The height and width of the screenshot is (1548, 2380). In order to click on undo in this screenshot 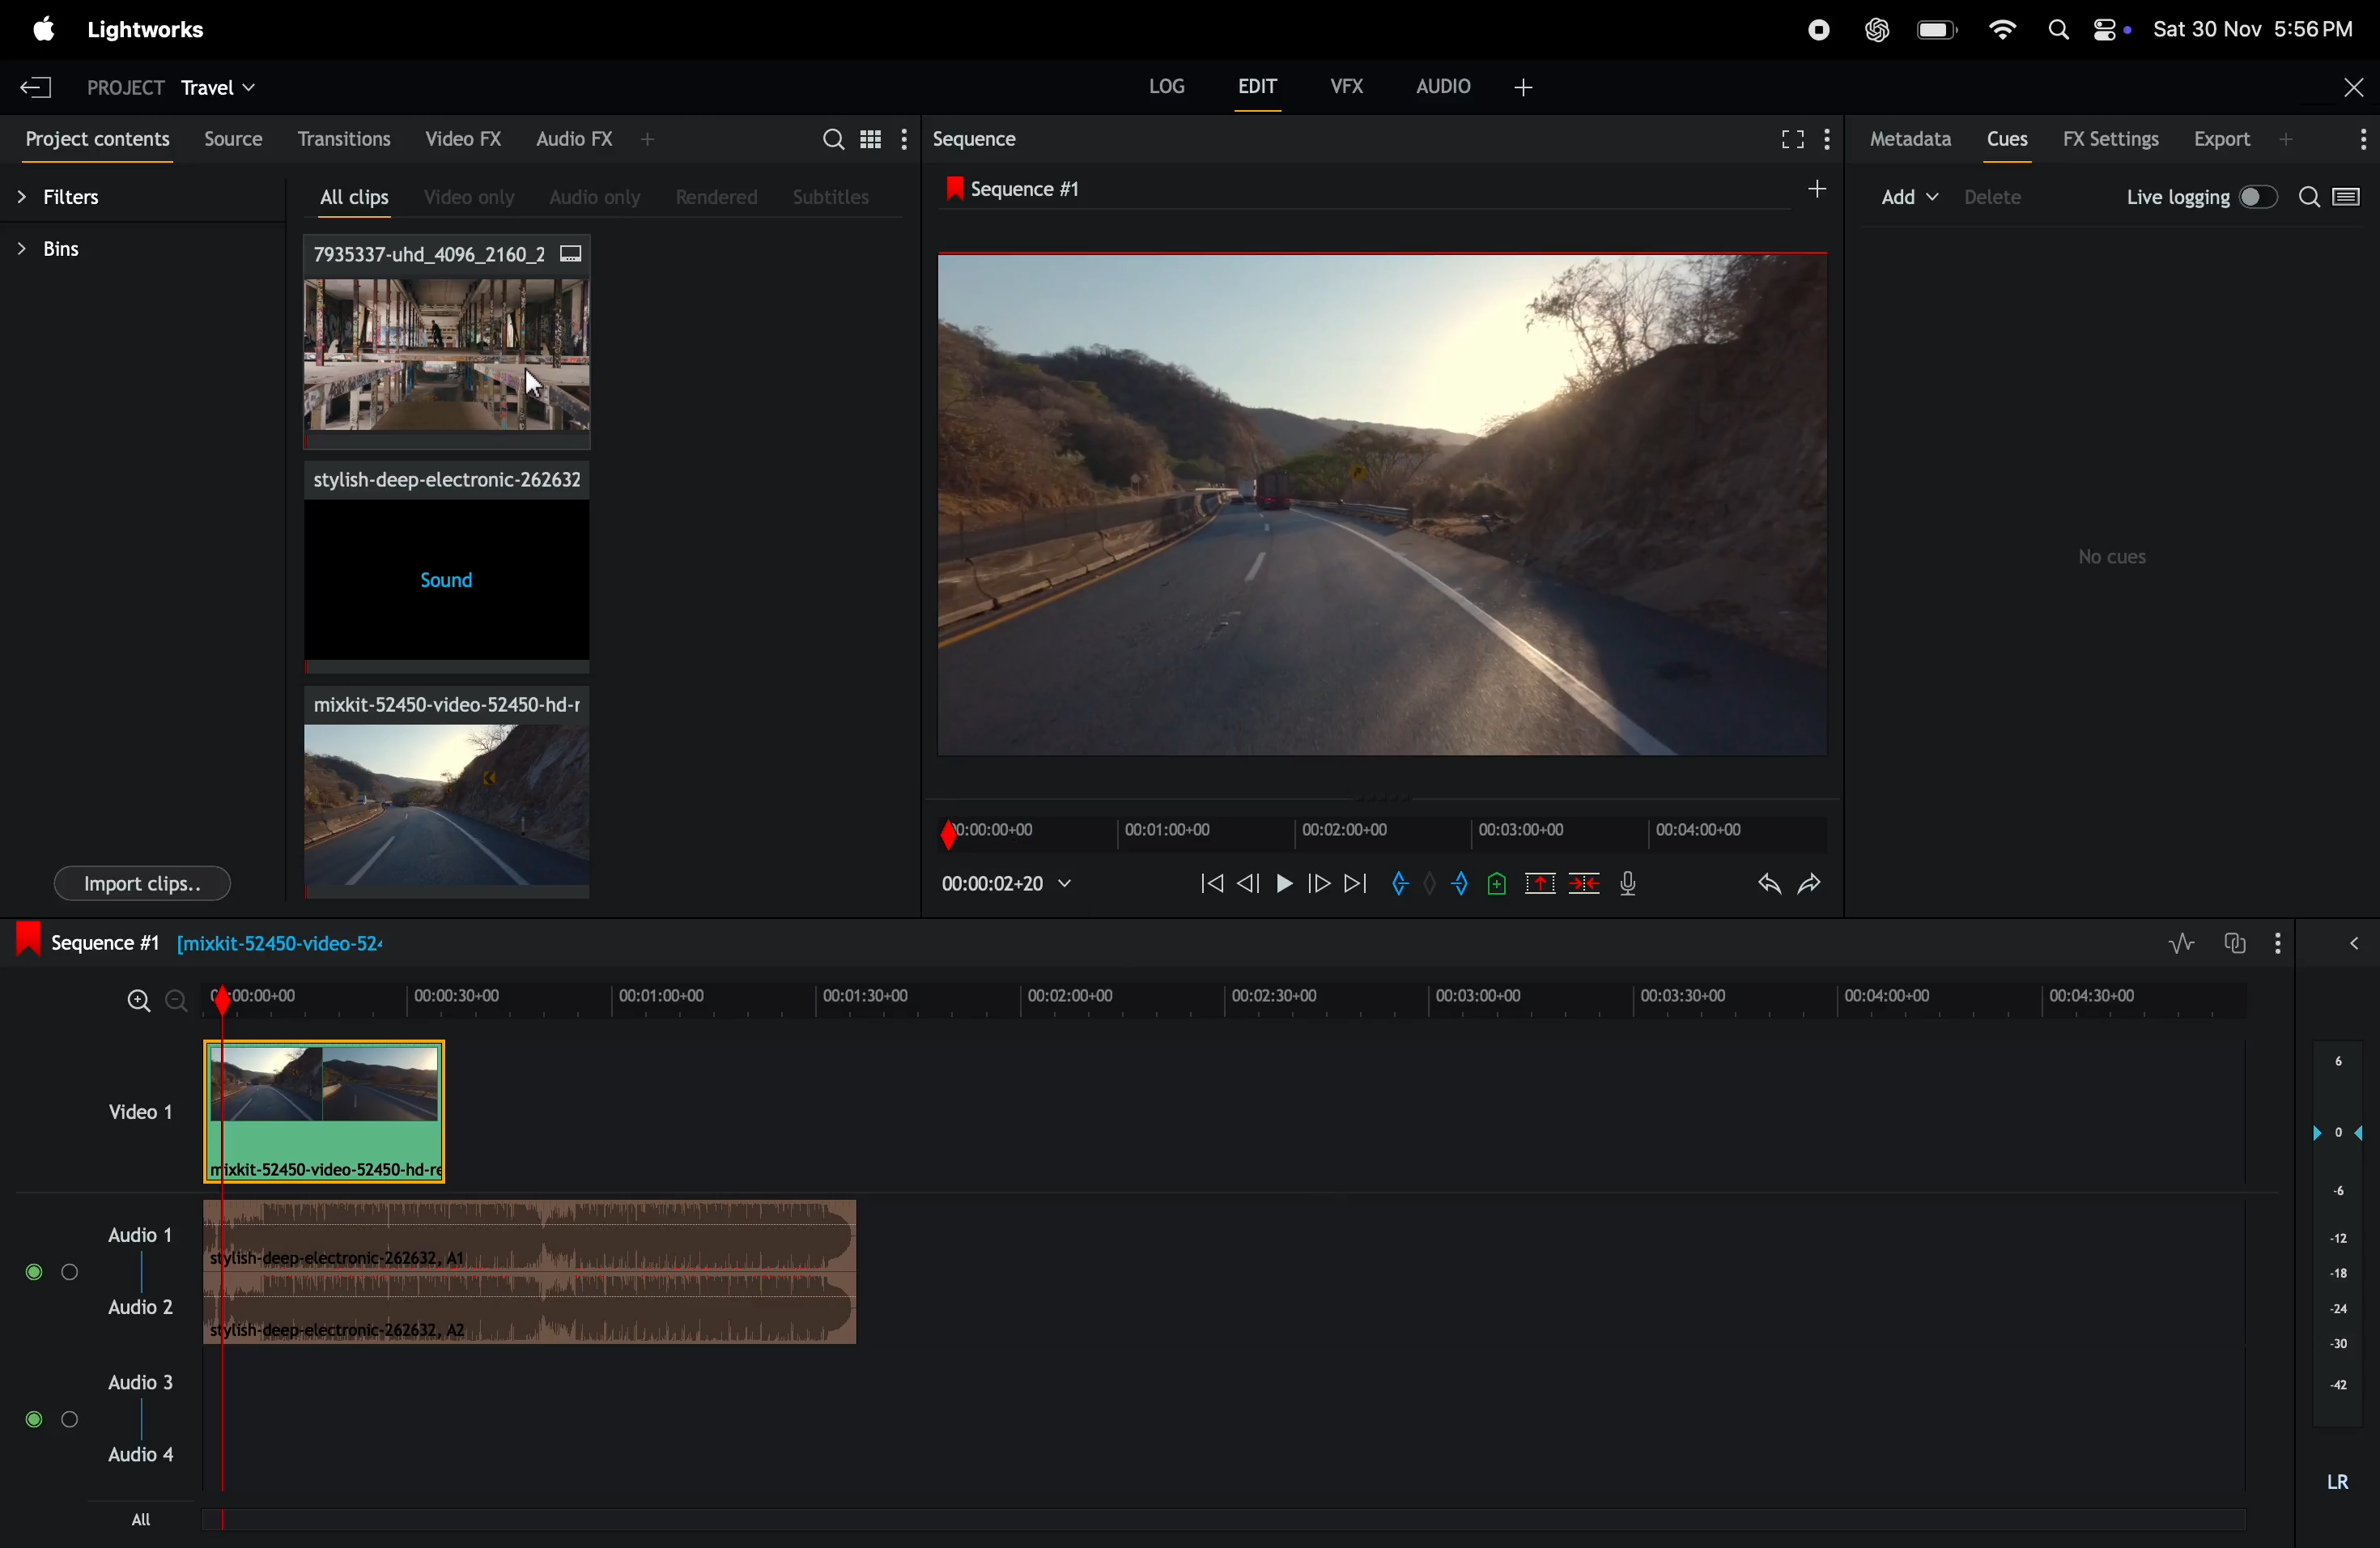, I will do `click(1756, 886)`.